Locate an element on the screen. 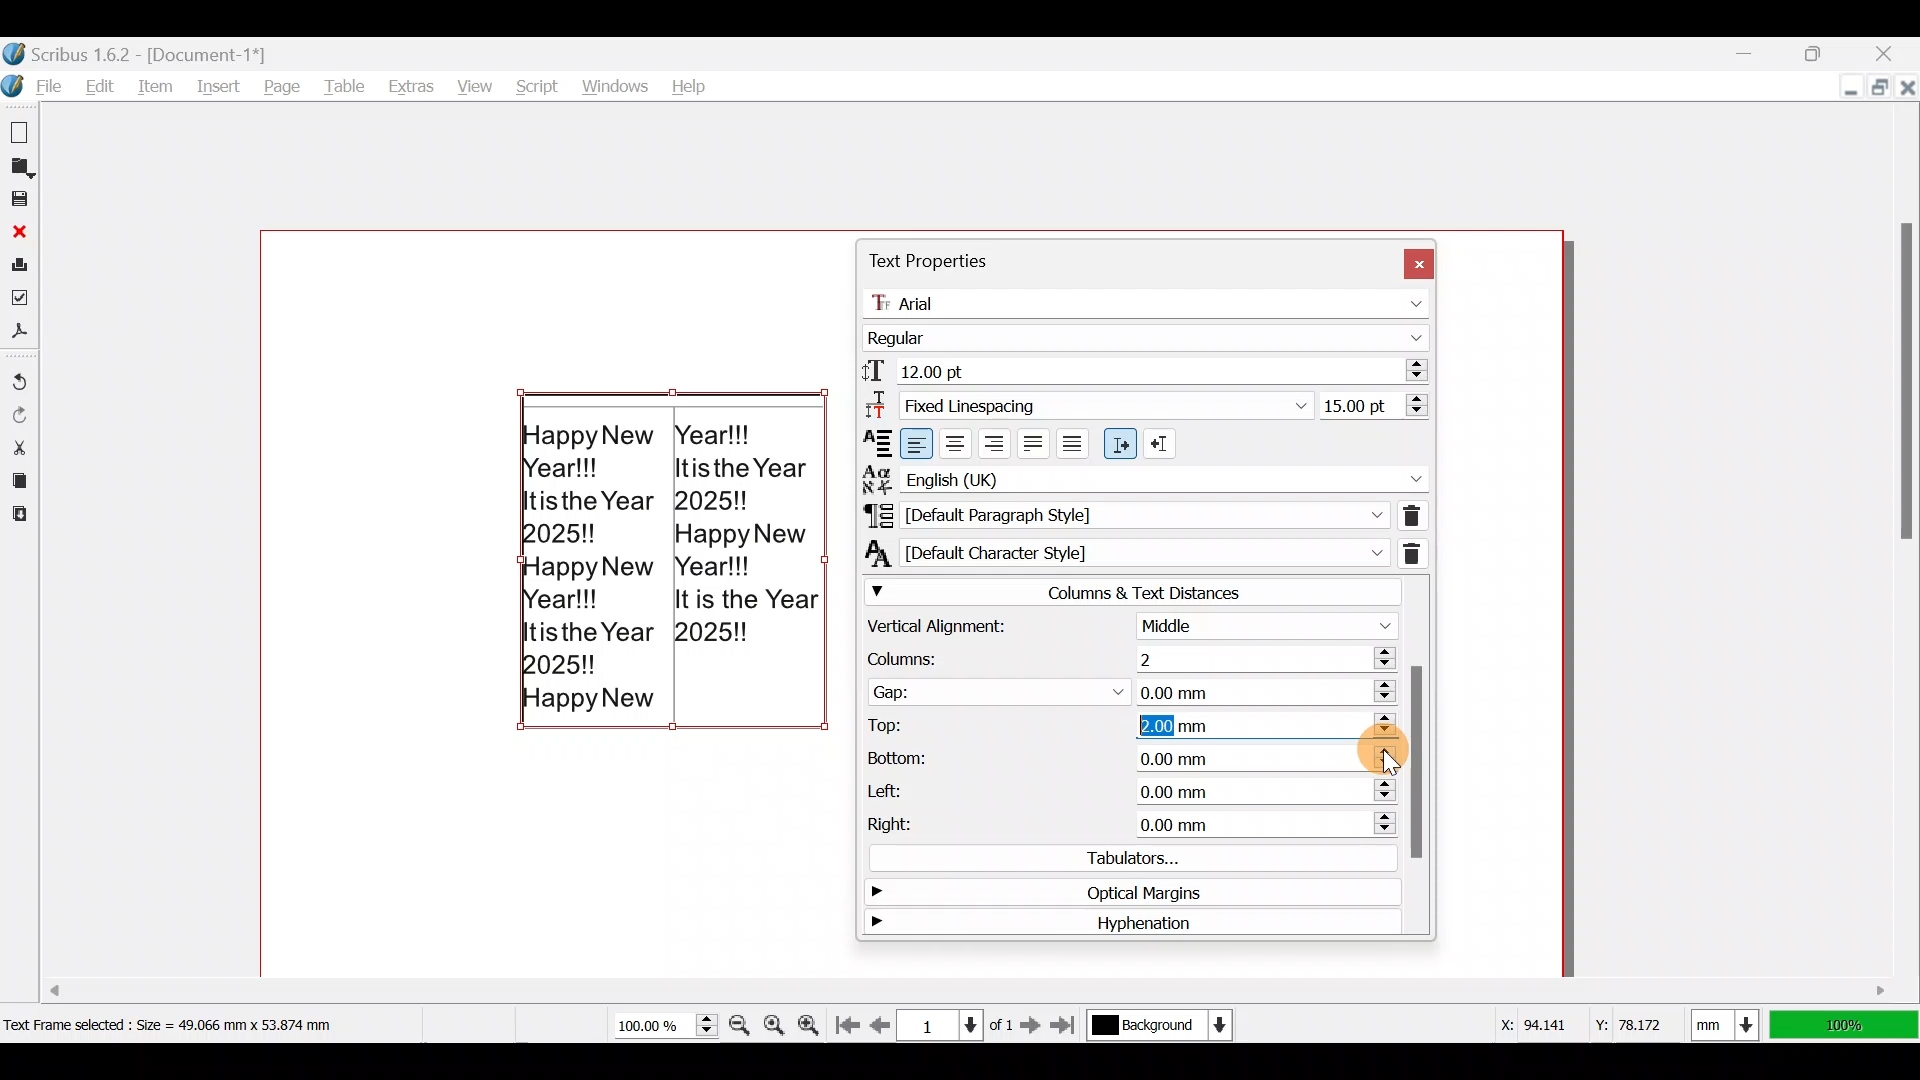 This screenshot has height=1080, width=1920. Select current units is located at coordinates (1730, 1021).